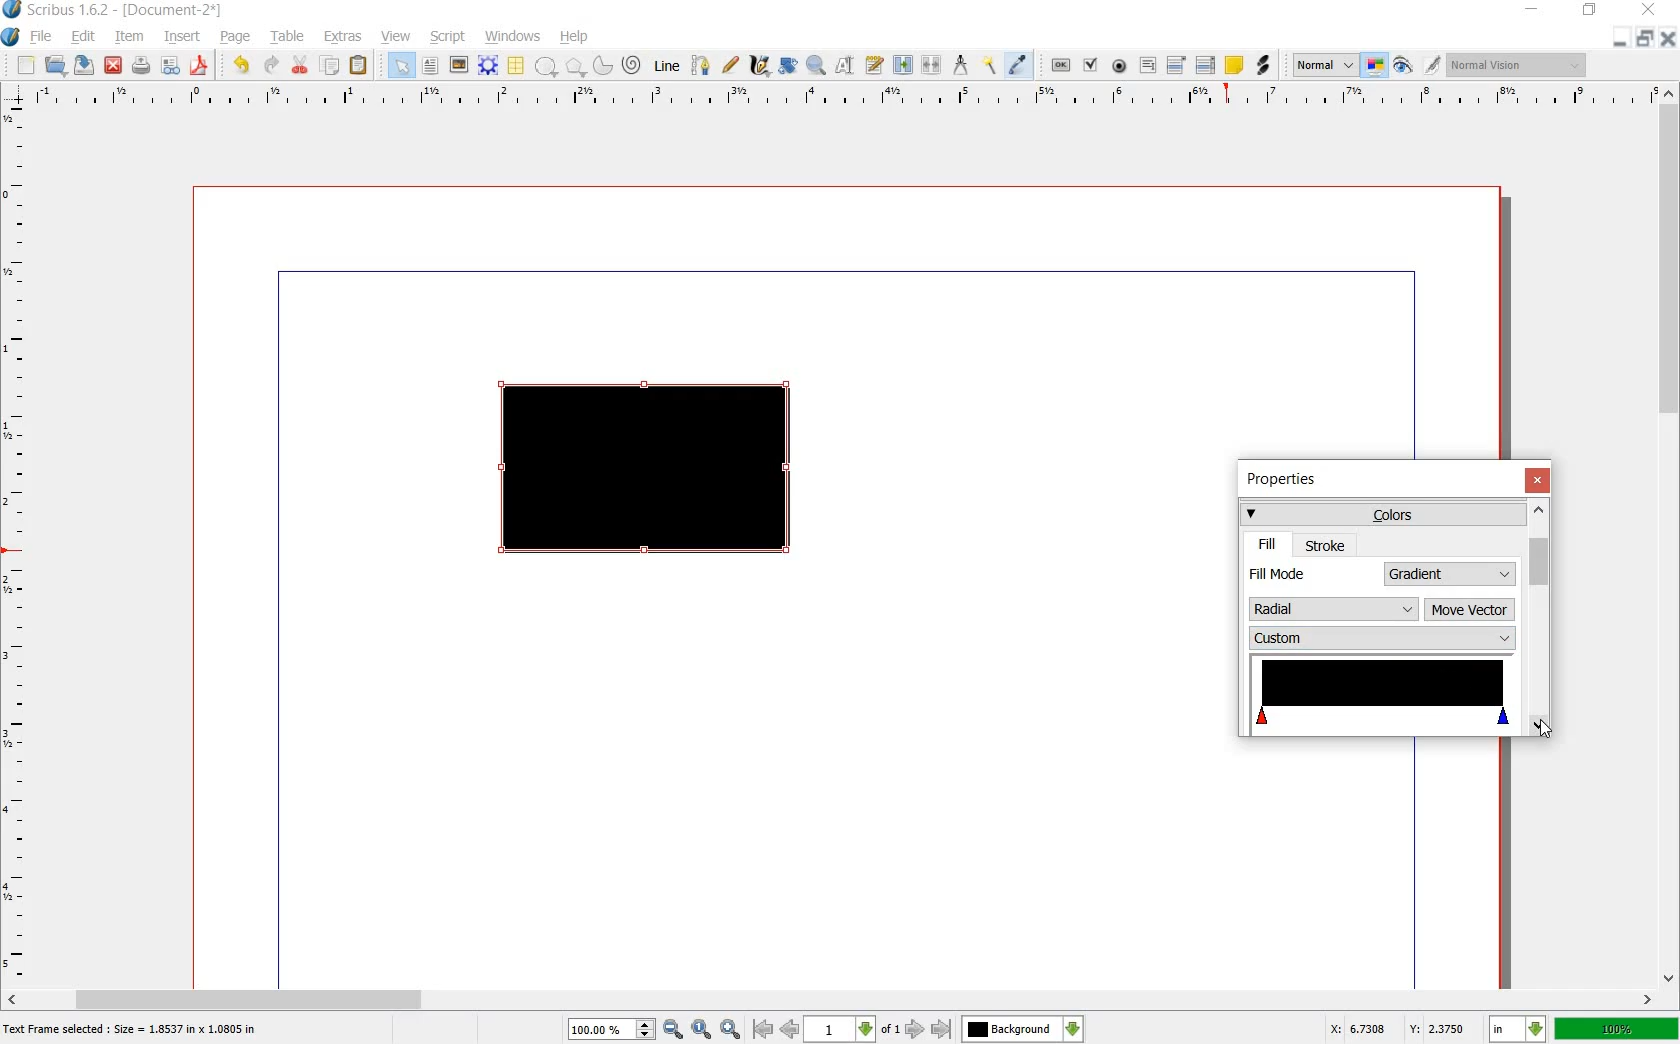 The image size is (1680, 1044). What do you see at coordinates (731, 1029) in the screenshot?
I see `zoom in` at bounding box center [731, 1029].